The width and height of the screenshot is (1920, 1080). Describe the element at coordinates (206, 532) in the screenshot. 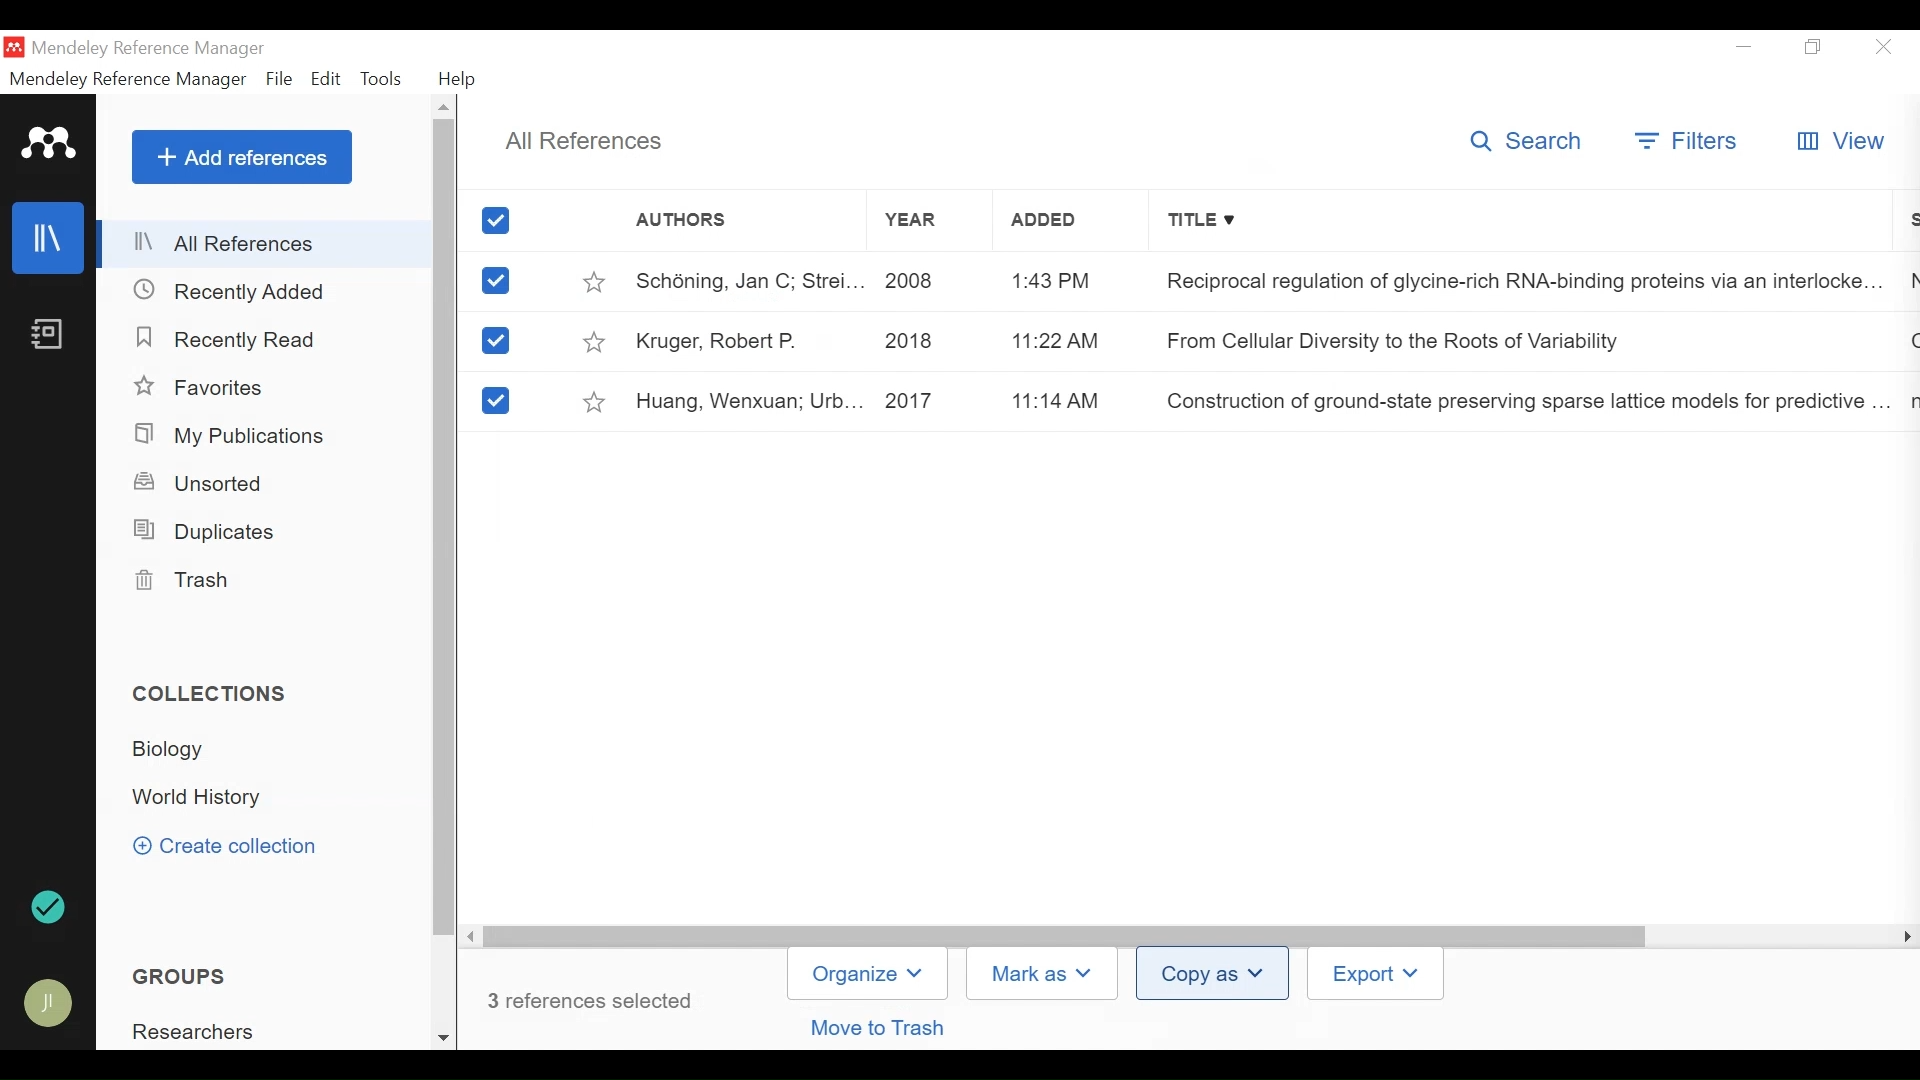

I see `Duplicates` at that location.